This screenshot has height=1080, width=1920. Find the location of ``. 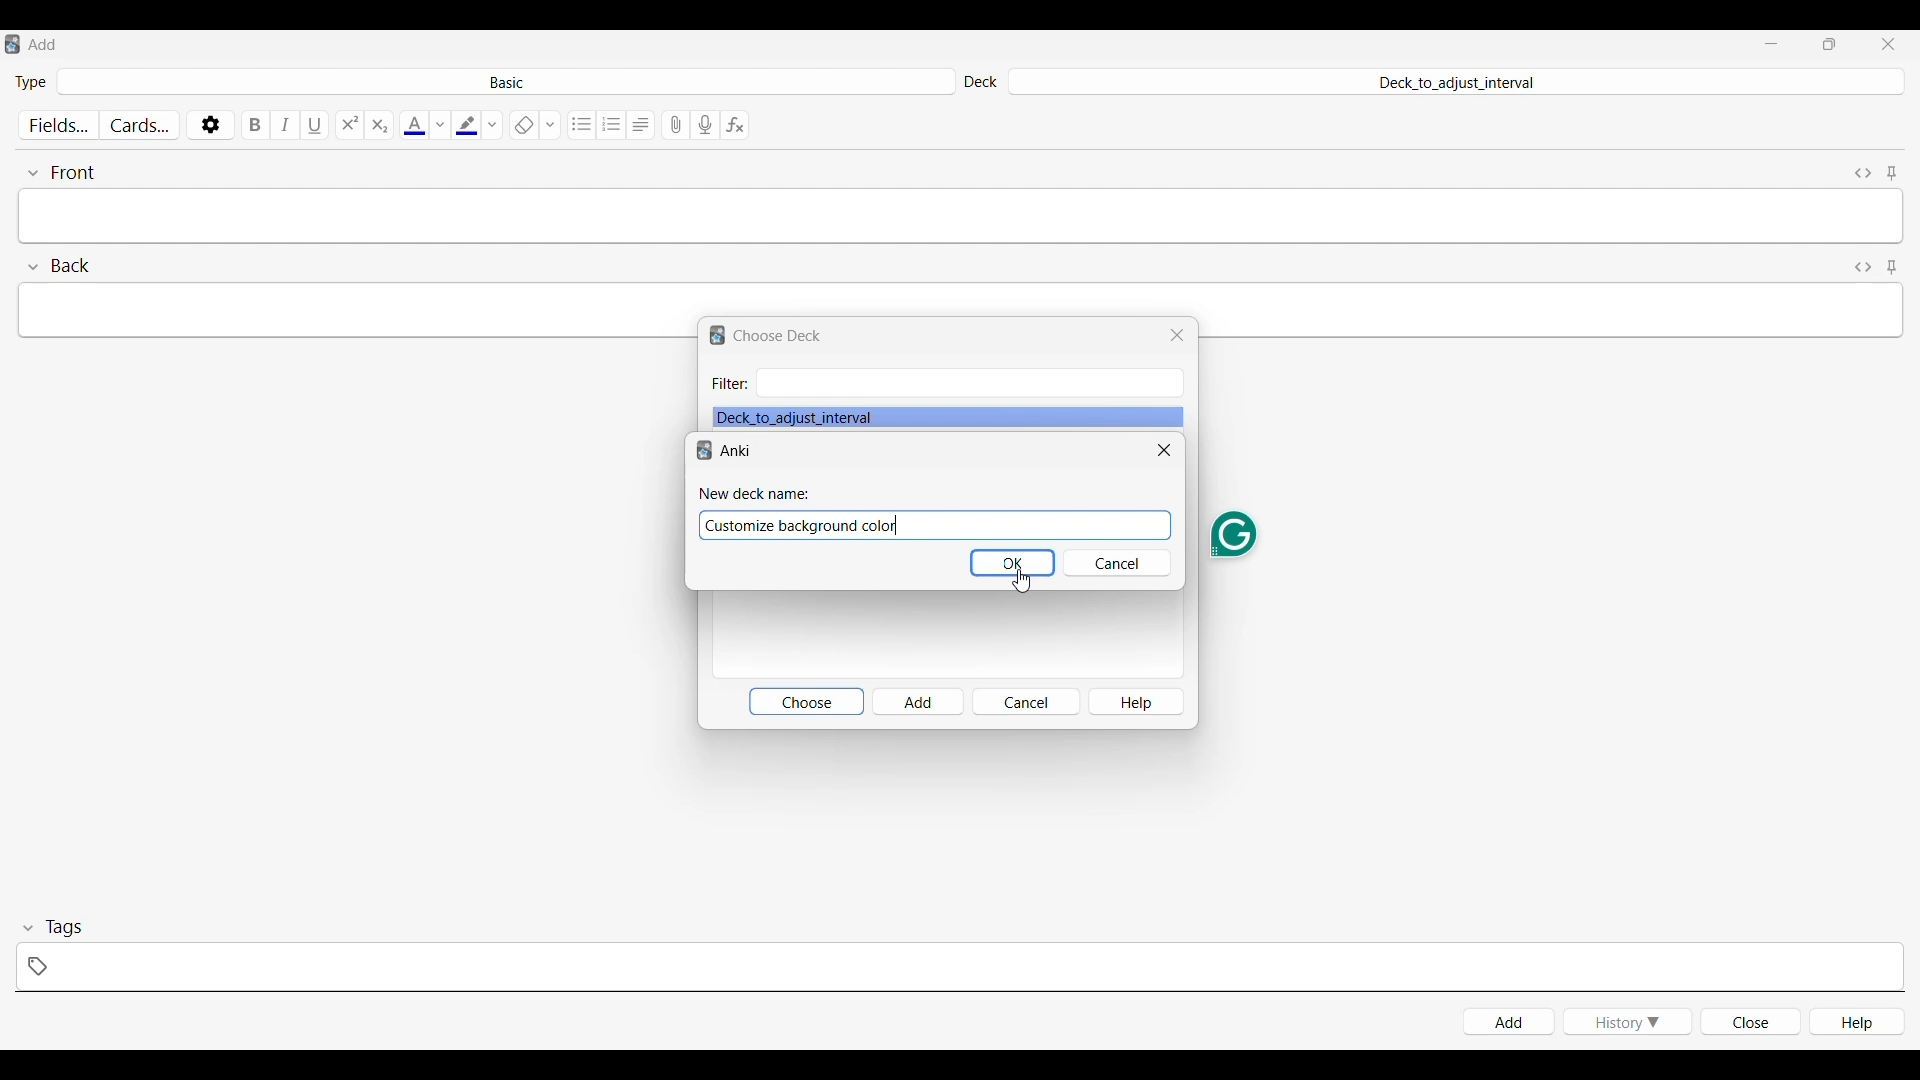

 is located at coordinates (1752, 1022).